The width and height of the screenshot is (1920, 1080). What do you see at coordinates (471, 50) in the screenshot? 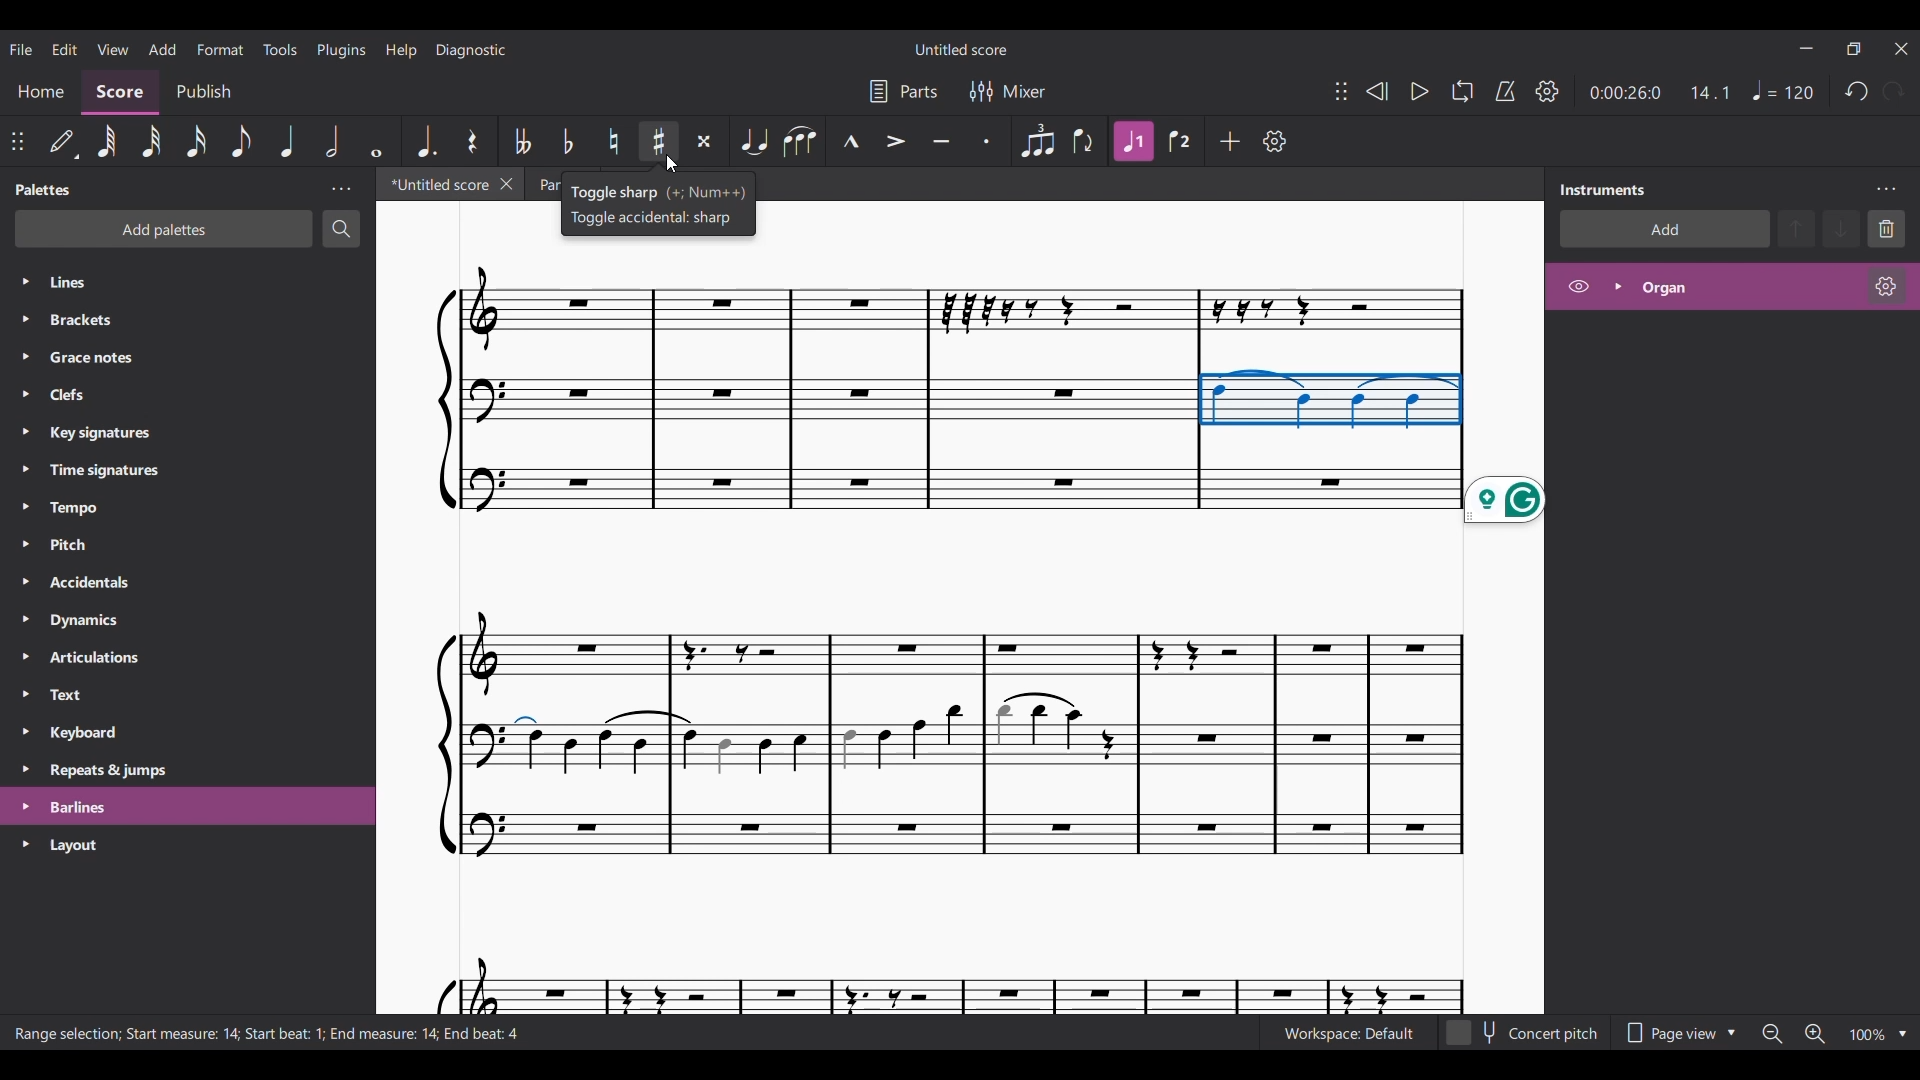
I see `Diagnostic menu` at bounding box center [471, 50].